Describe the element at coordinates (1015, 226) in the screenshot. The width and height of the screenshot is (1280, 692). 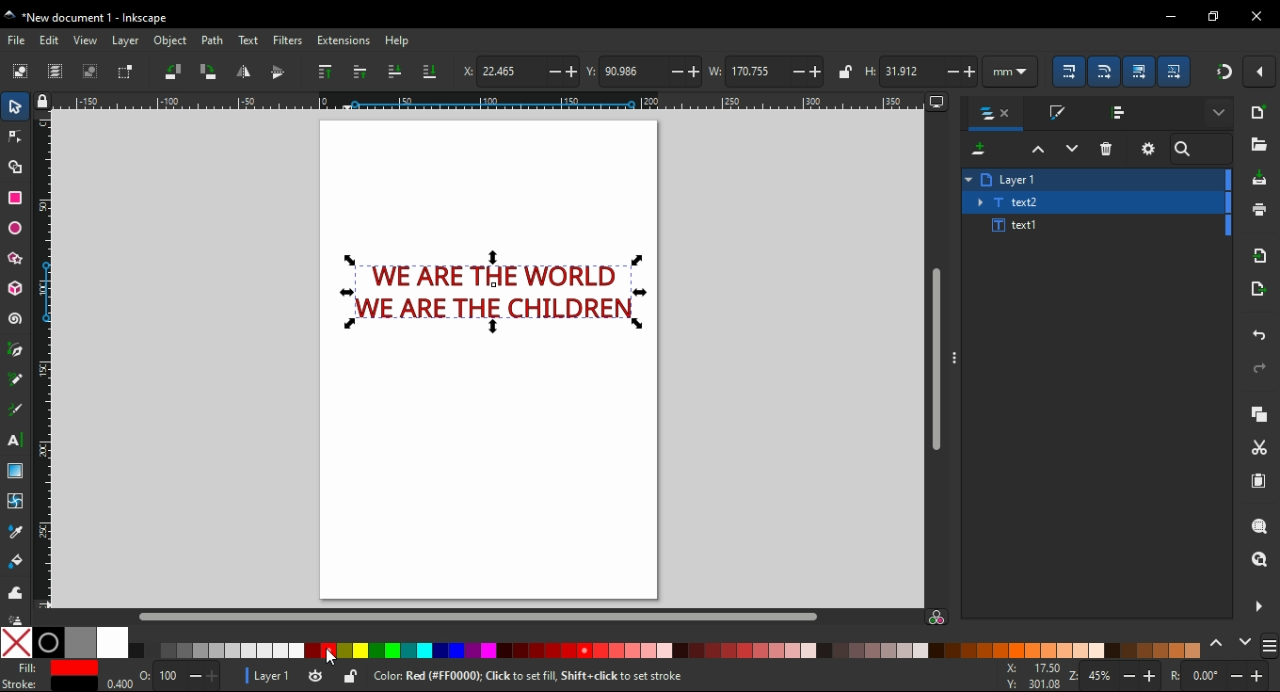
I see `text1` at that location.